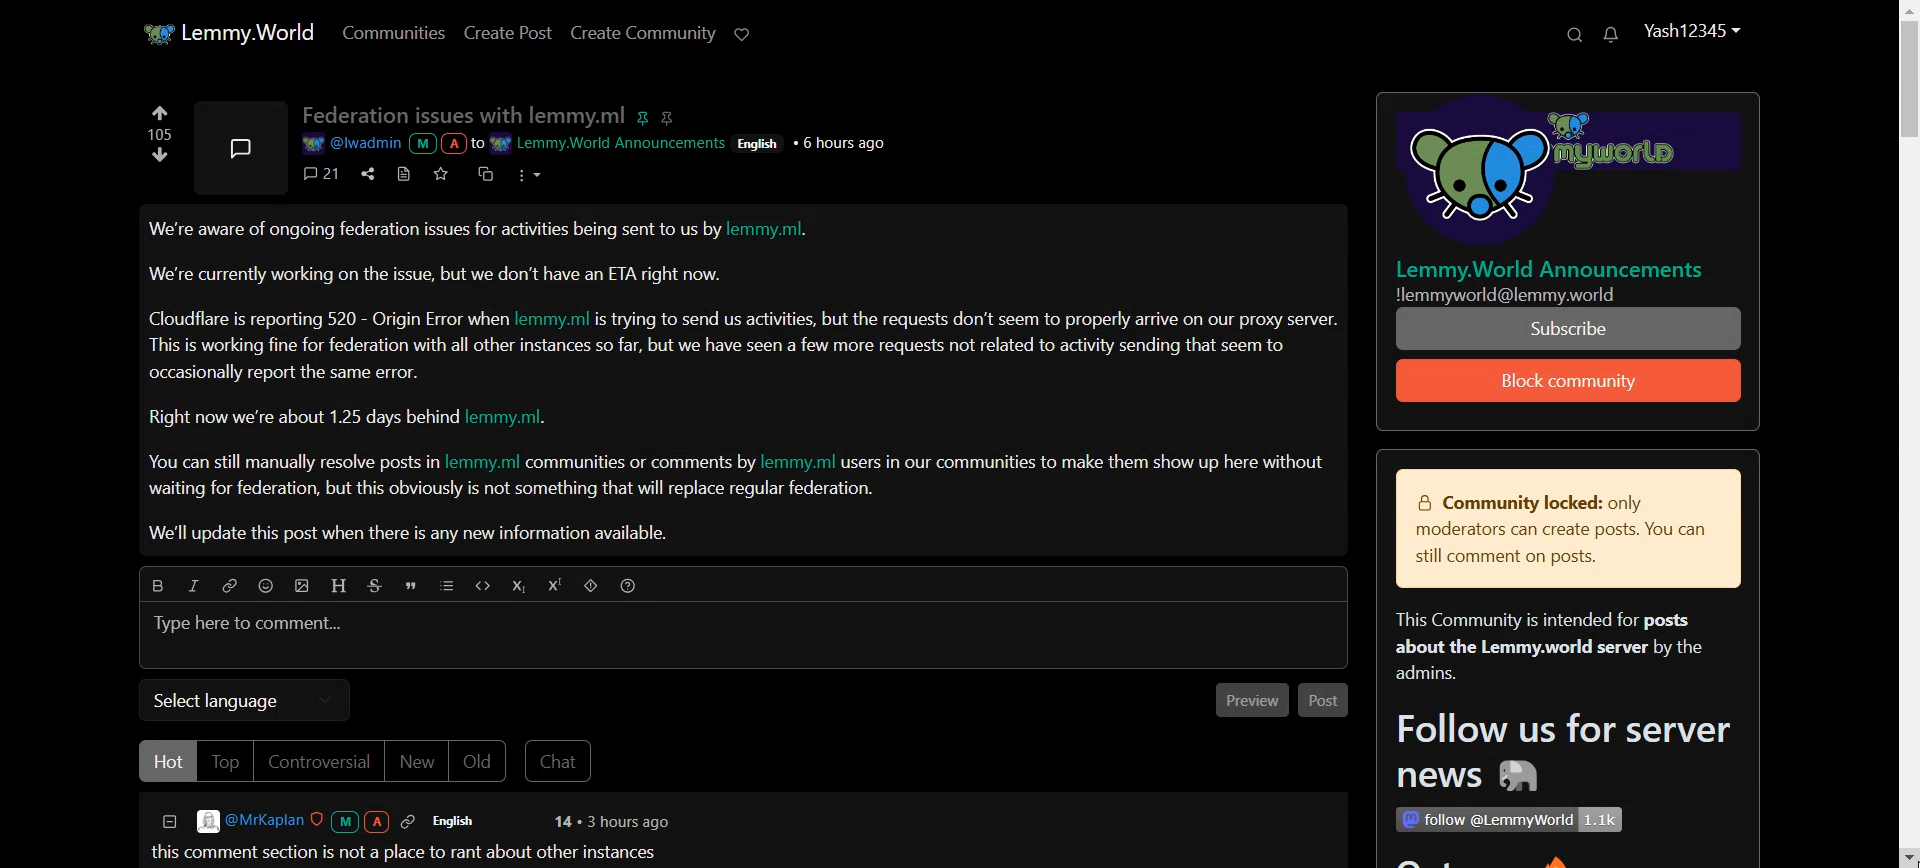 The image size is (1920, 868). What do you see at coordinates (434, 273) in the screenshot?
I see `We're currently working on the issue, but we don’t have an ETA right now.` at bounding box center [434, 273].